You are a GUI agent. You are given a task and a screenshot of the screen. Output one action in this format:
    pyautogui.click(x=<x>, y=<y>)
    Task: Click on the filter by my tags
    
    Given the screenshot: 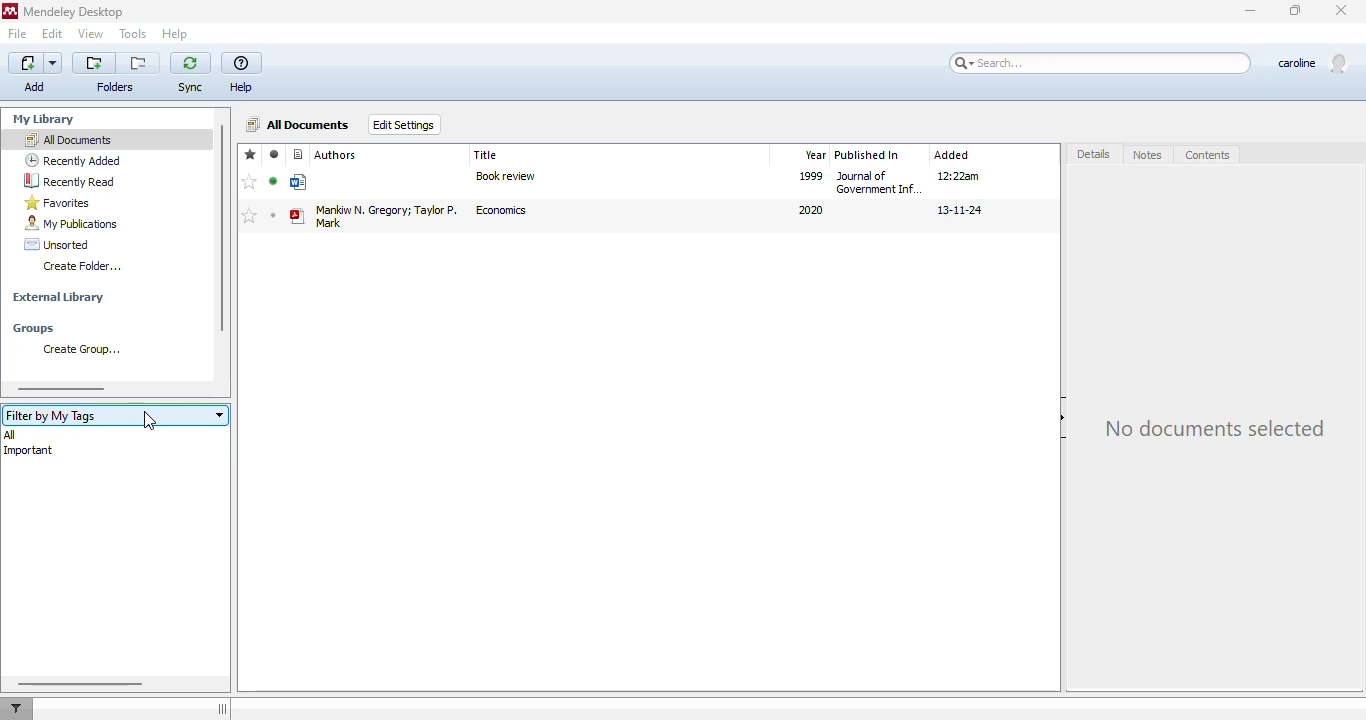 What is the action you would take?
    pyautogui.click(x=114, y=415)
    